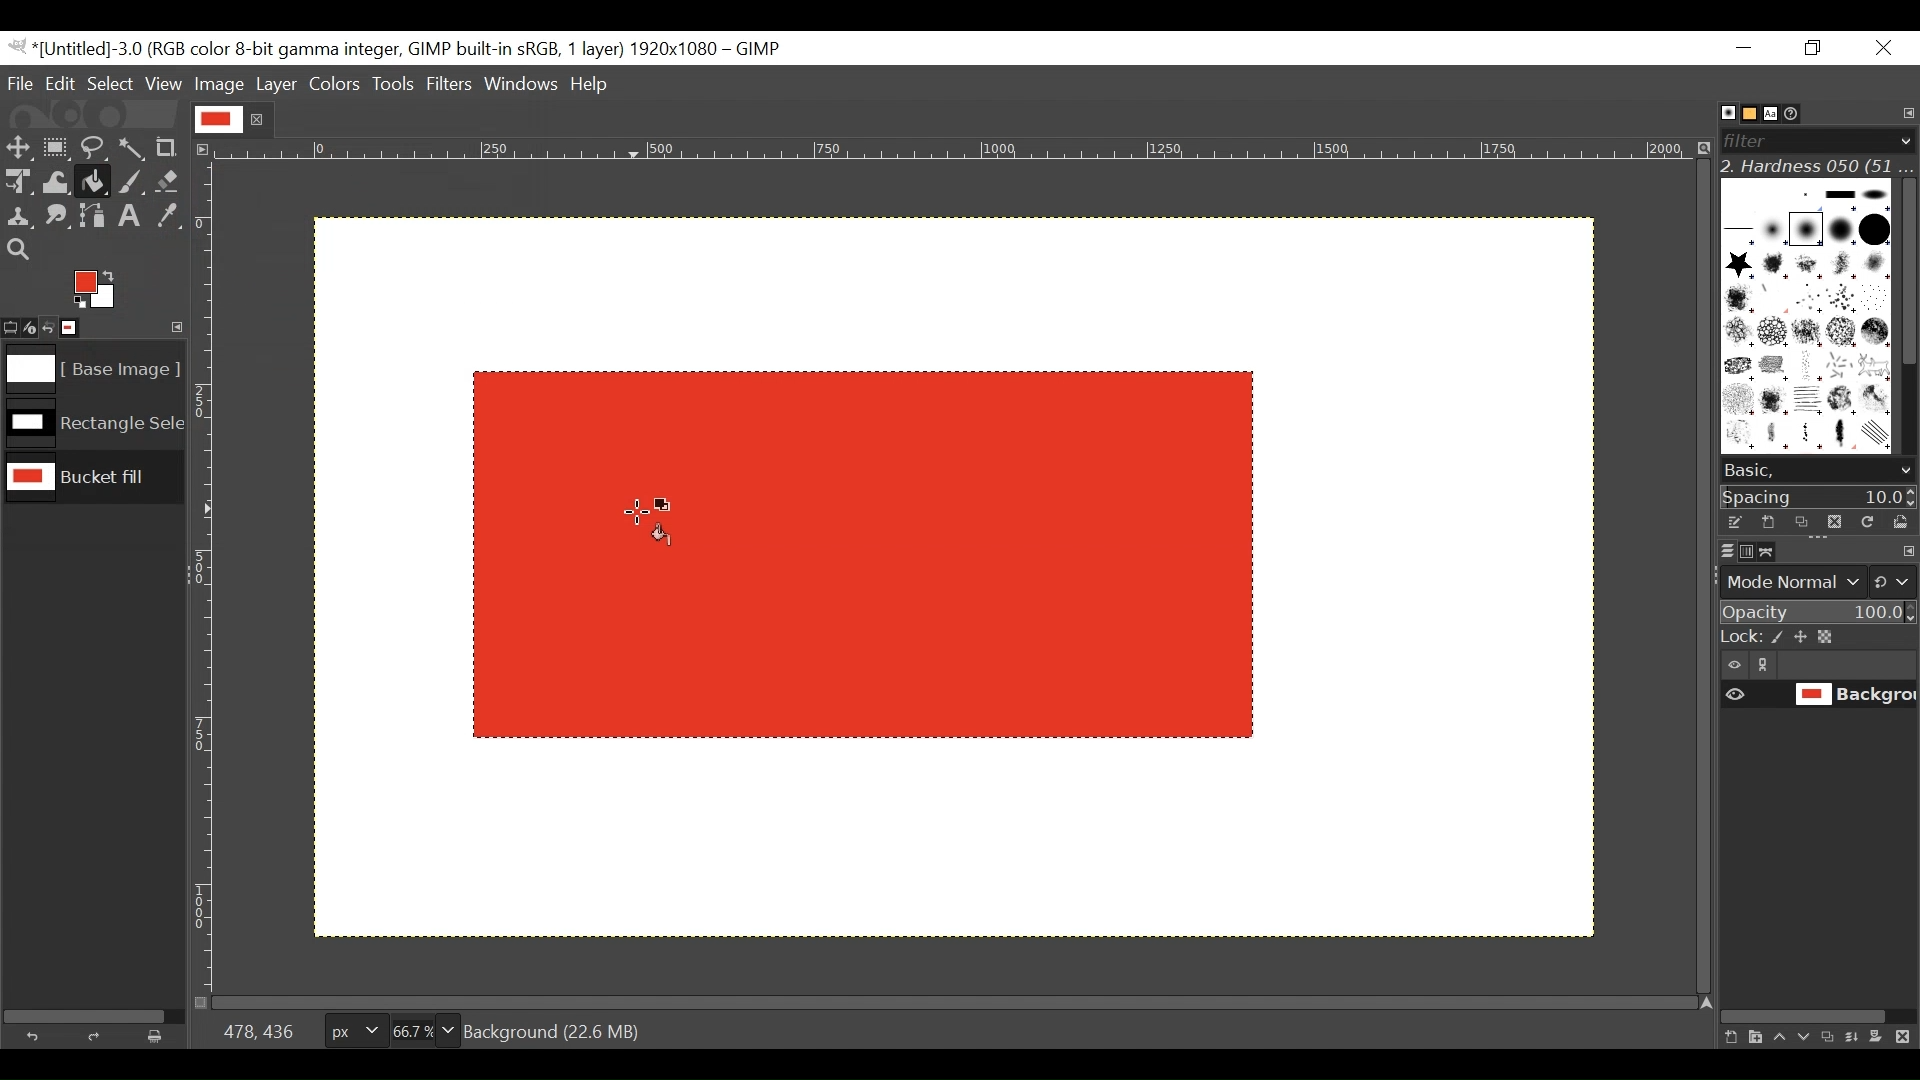  What do you see at coordinates (37, 1034) in the screenshot?
I see `Undo` at bounding box center [37, 1034].